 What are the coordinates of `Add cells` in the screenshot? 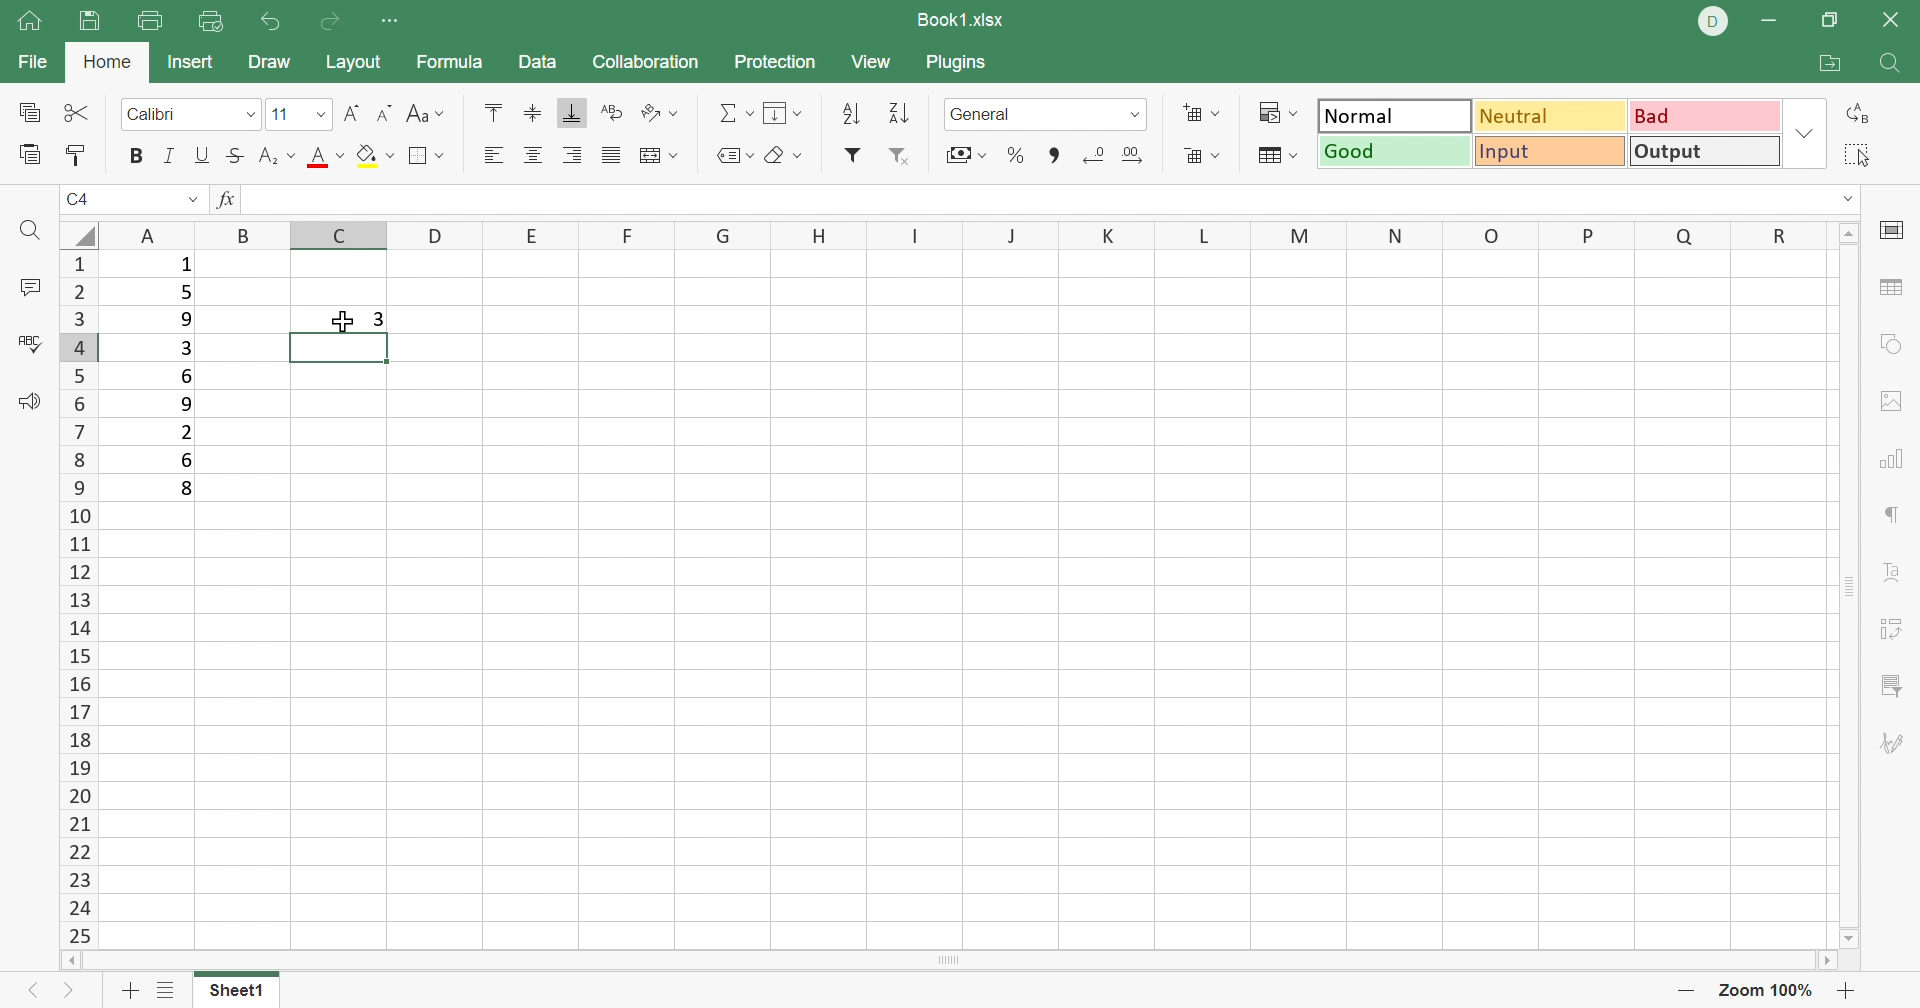 It's located at (1197, 112).